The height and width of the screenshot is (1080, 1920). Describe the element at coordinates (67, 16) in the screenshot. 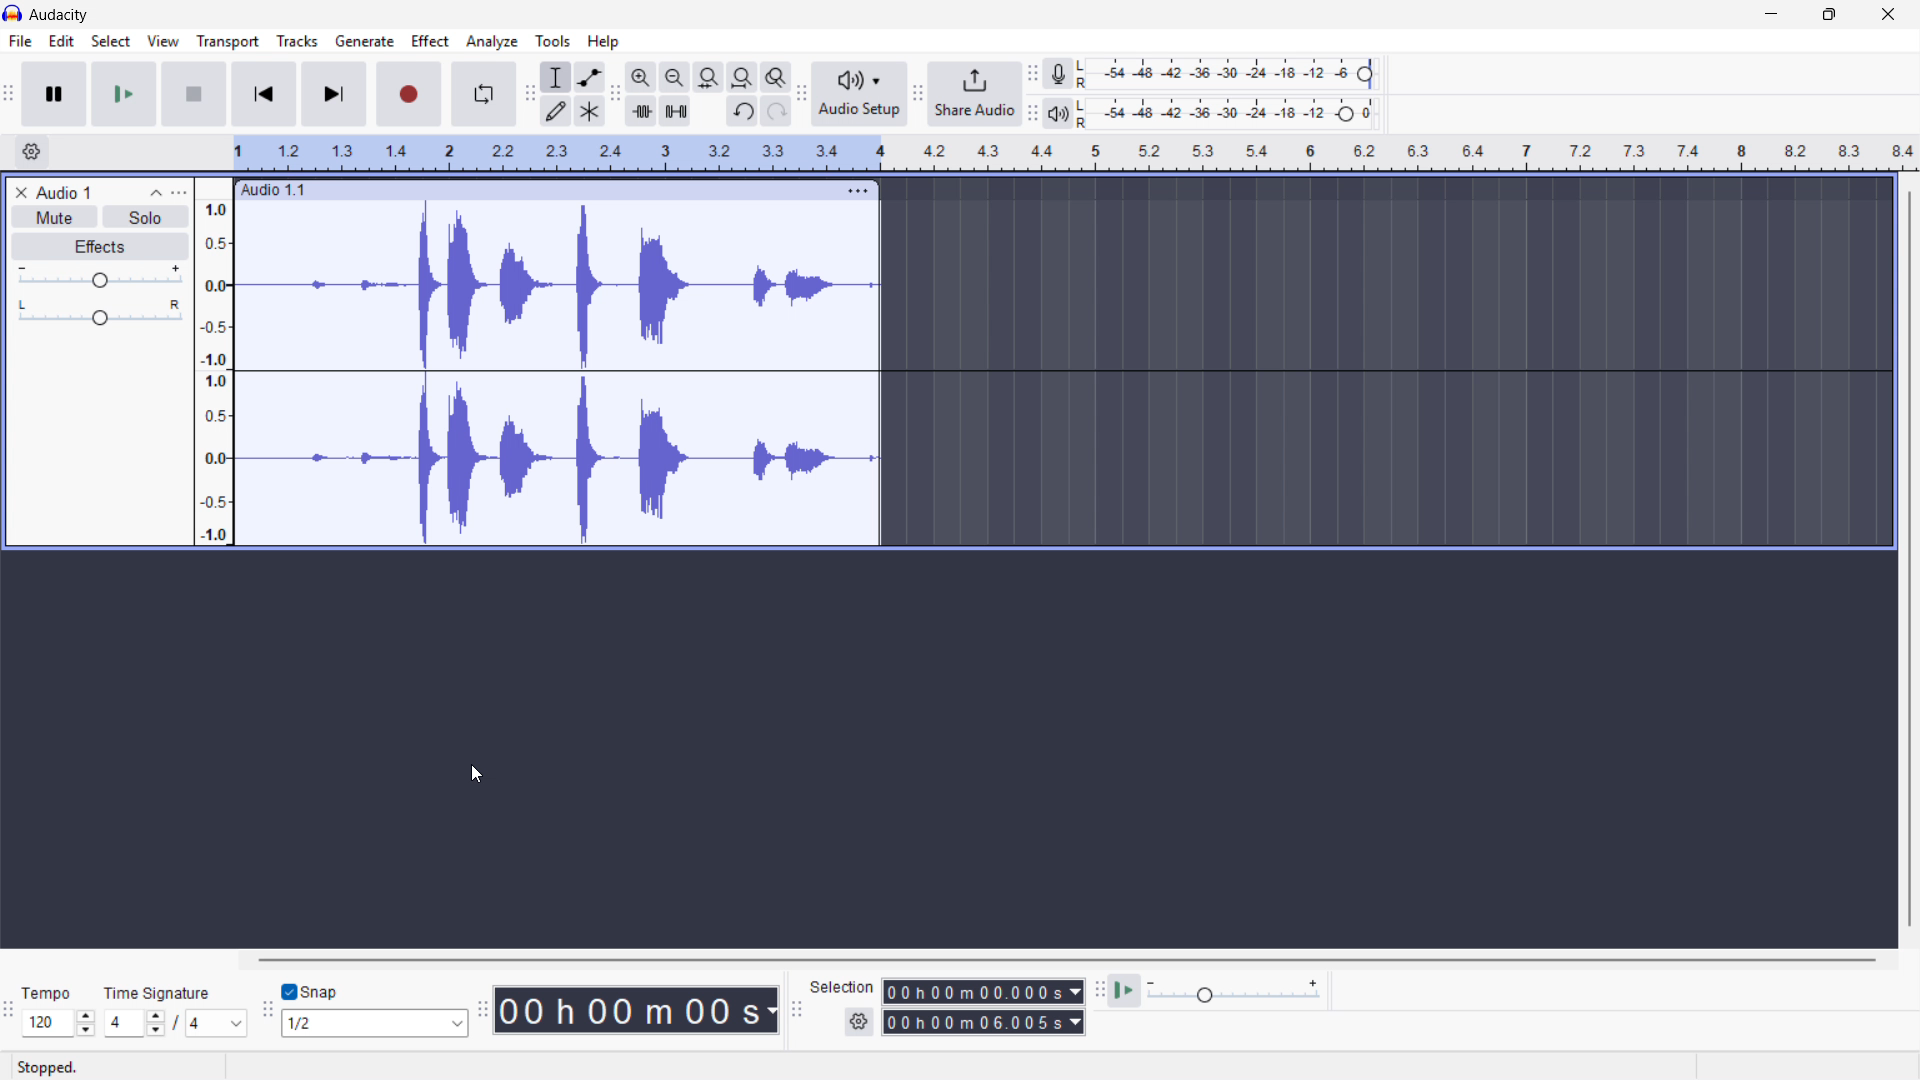

I see `audacity` at that location.